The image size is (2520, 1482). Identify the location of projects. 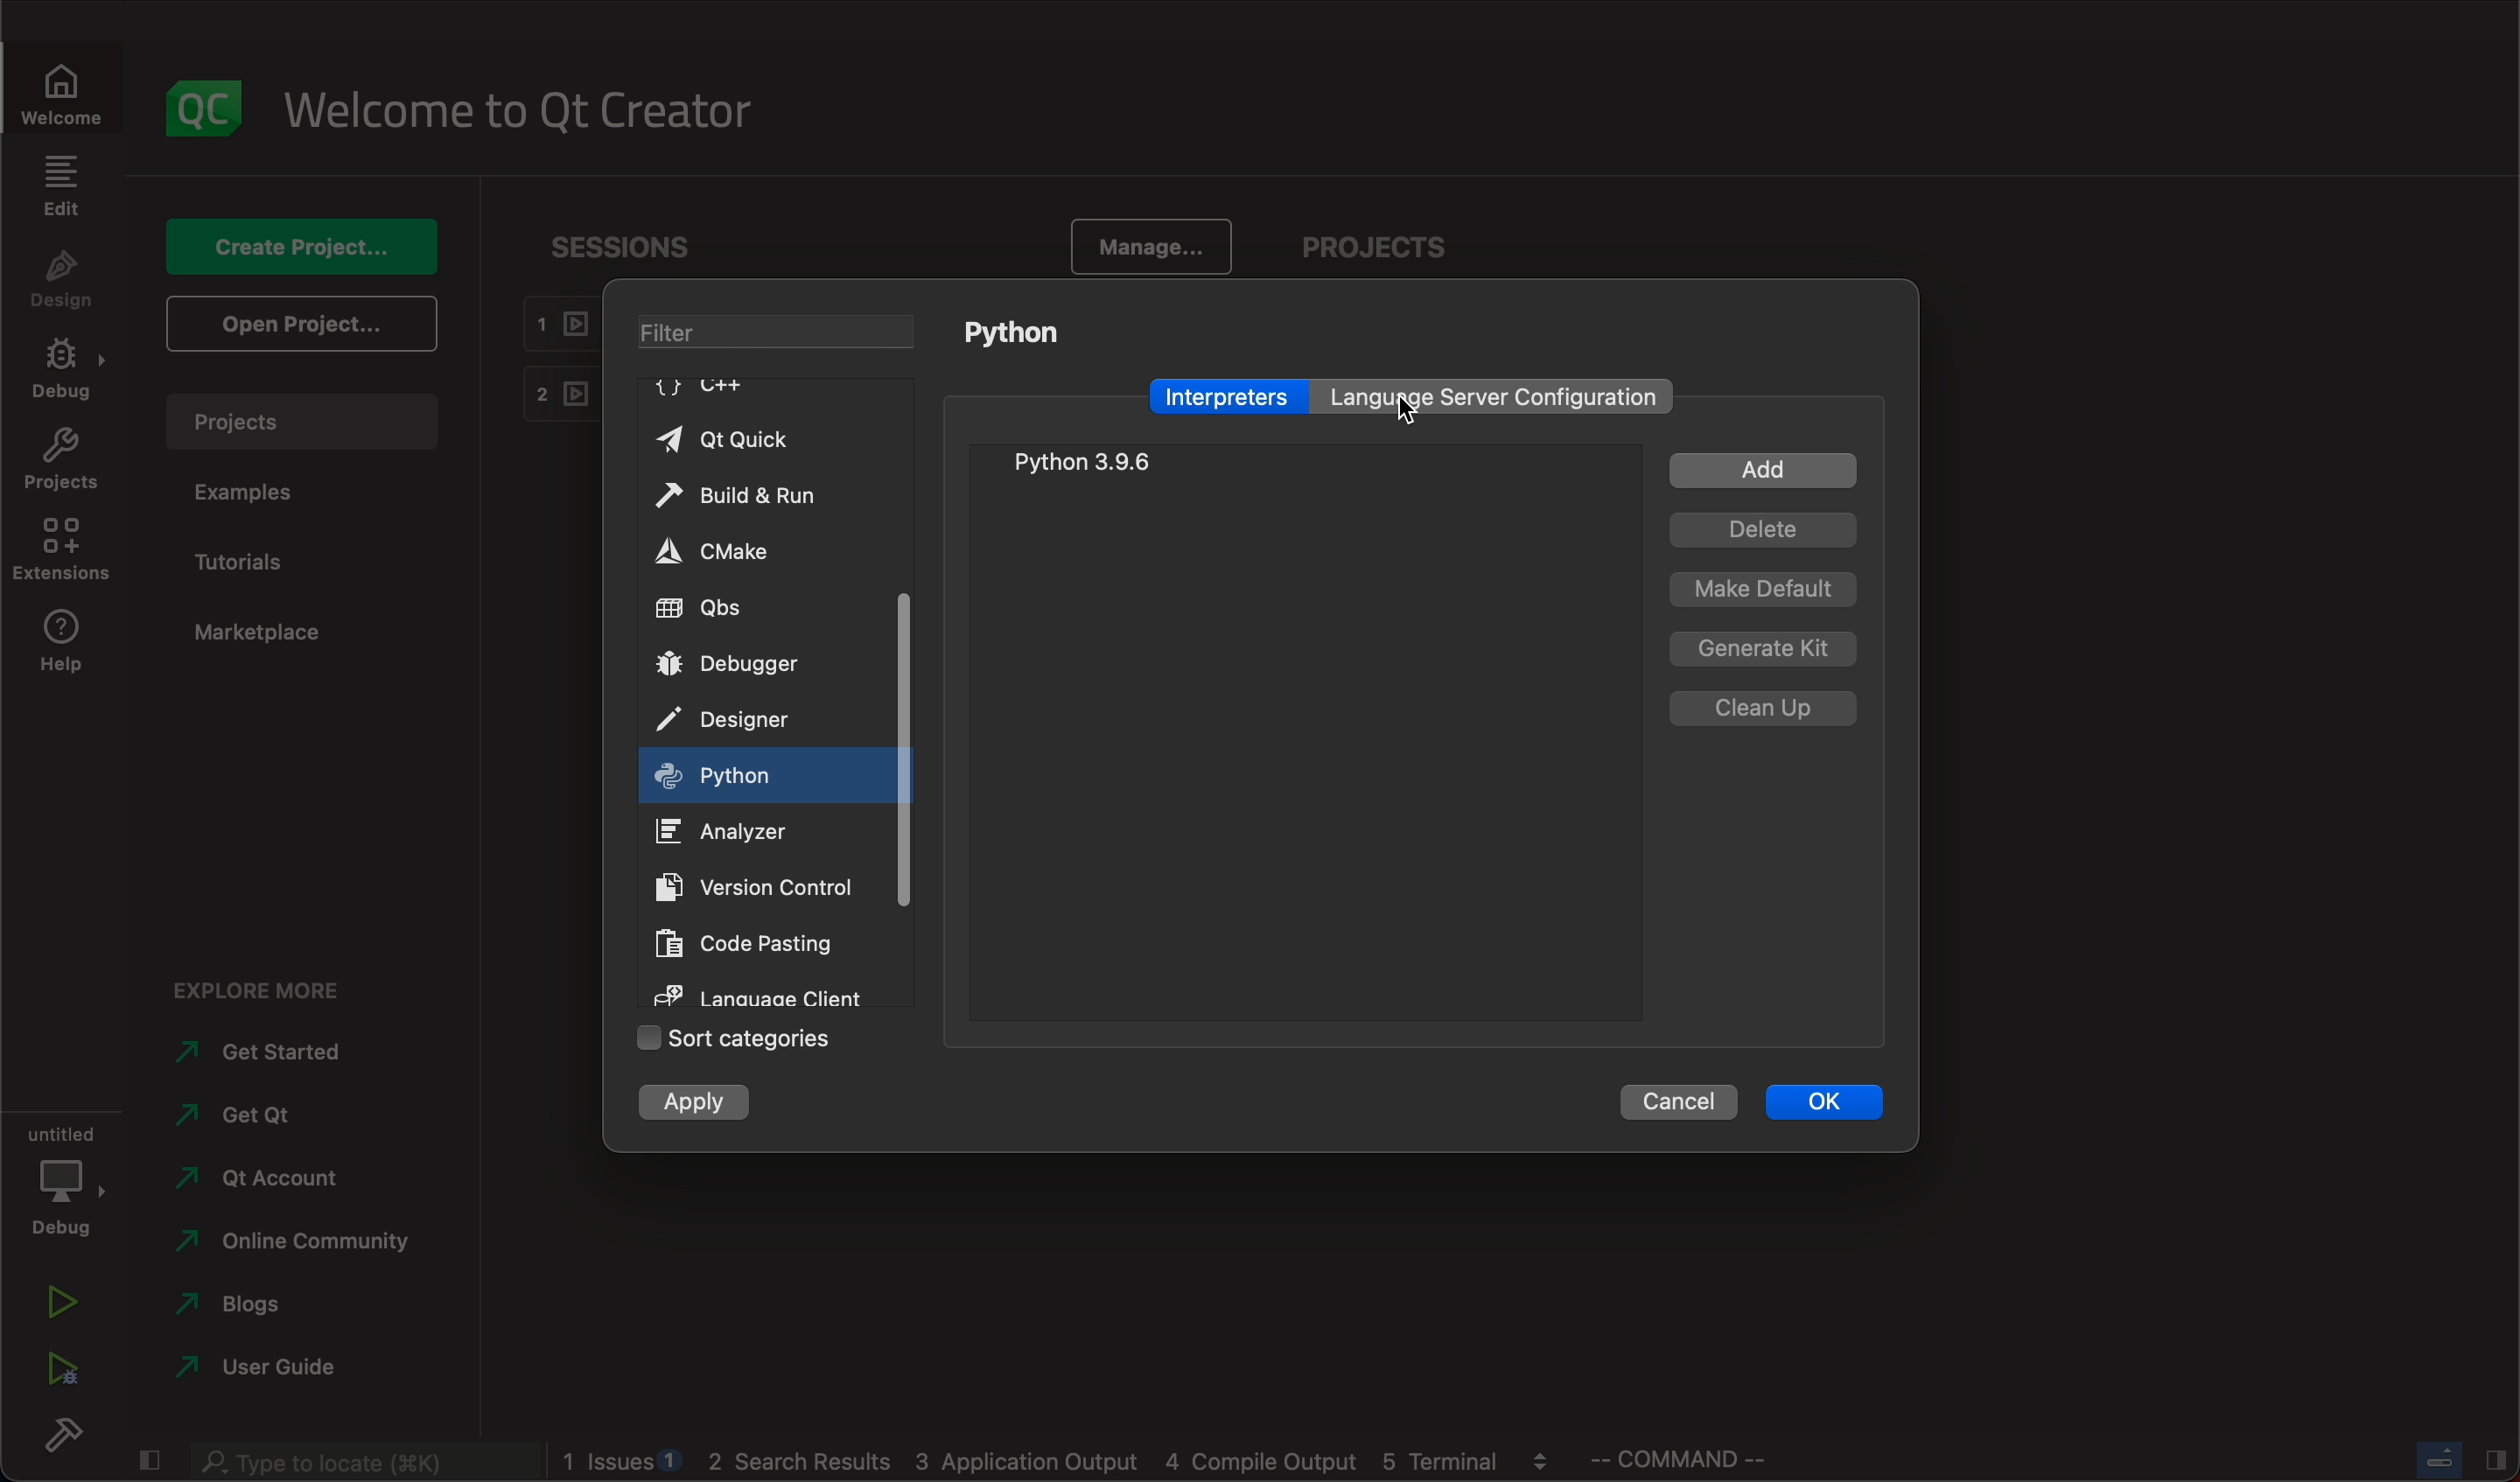
(301, 422).